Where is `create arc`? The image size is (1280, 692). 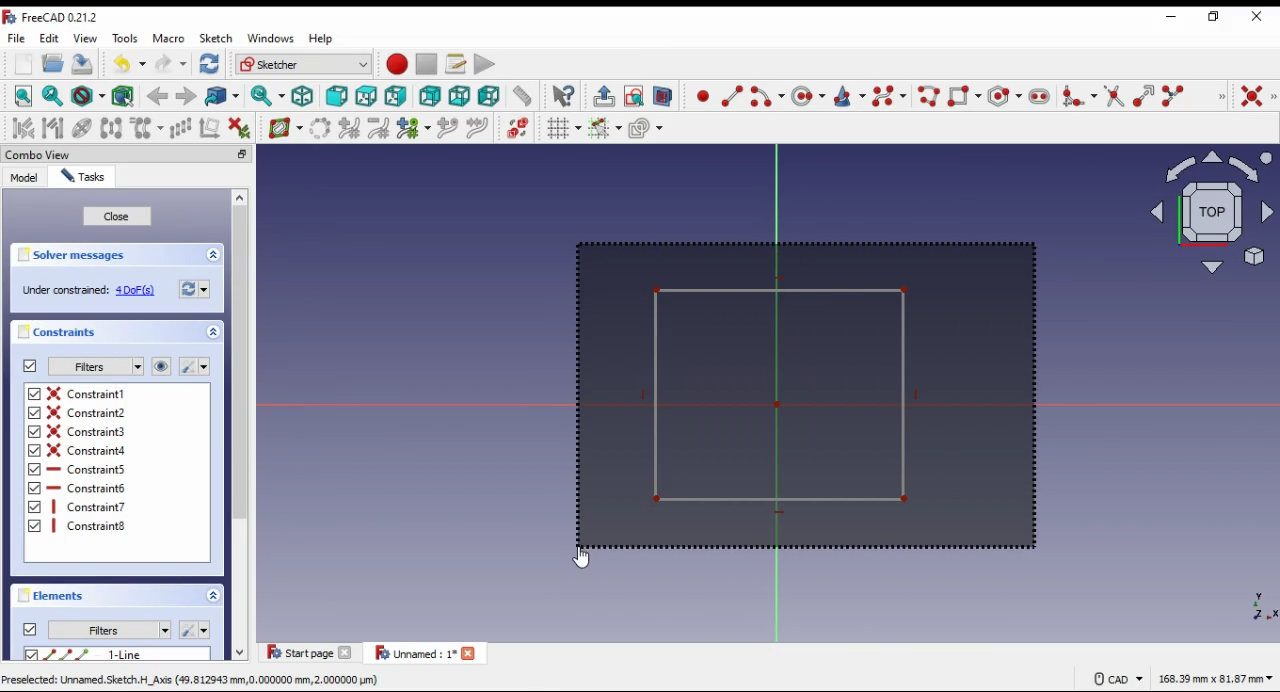
create arc is located at coordinates (767, 96).